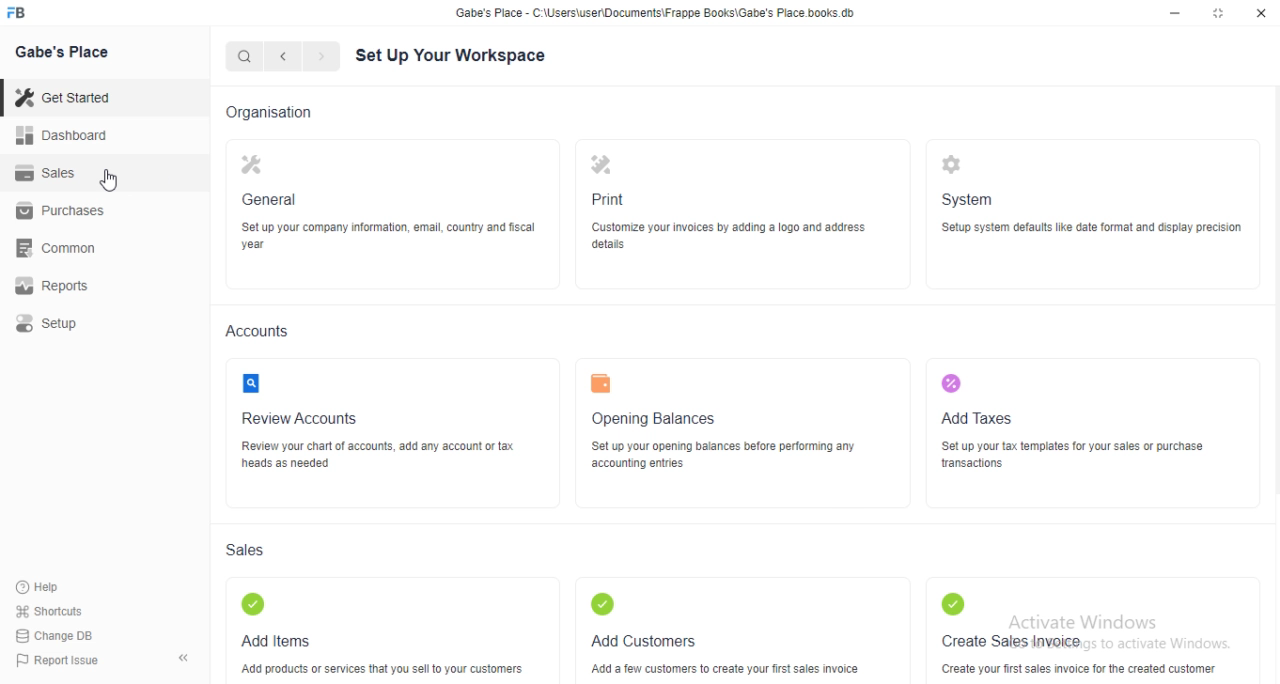 This screenshot has width=1280, height=684. What do you see at coordinates (259, 331) in the screenshot?
I see `accounts` at bounding box center [259, 331].